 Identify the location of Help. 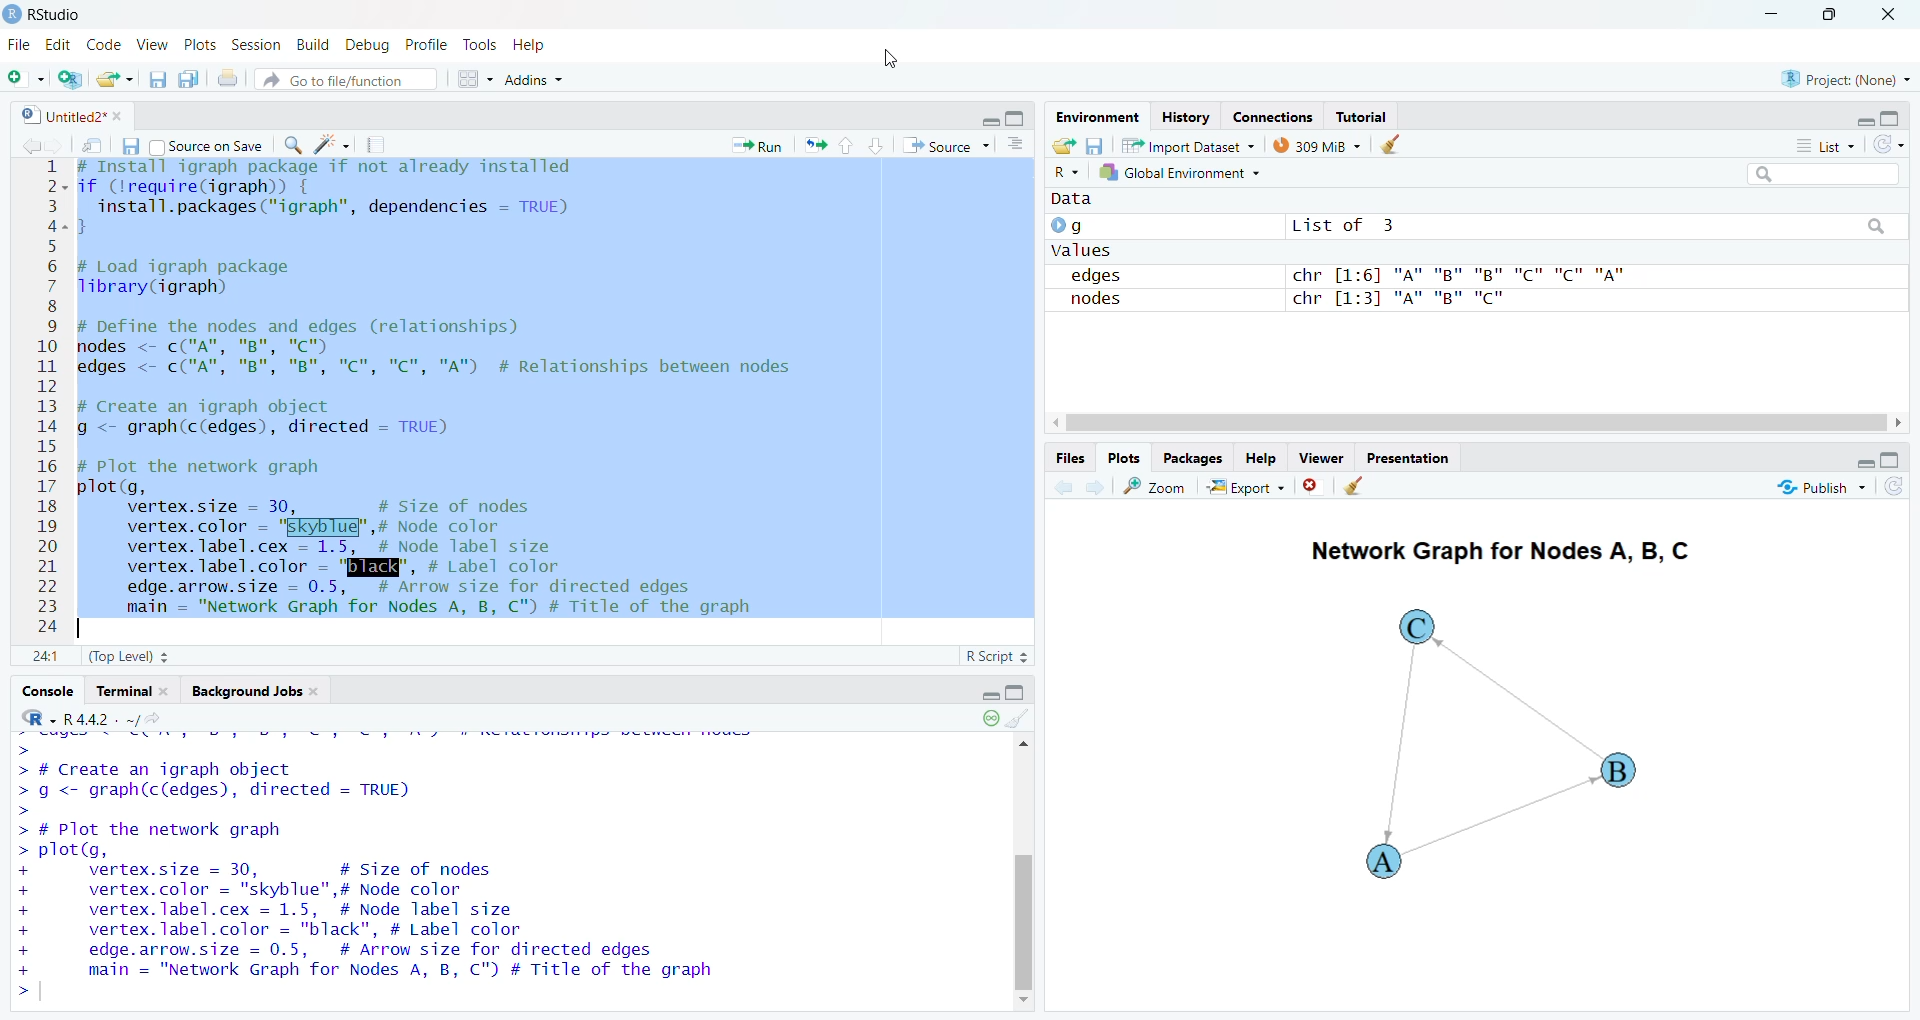
(538, 47).